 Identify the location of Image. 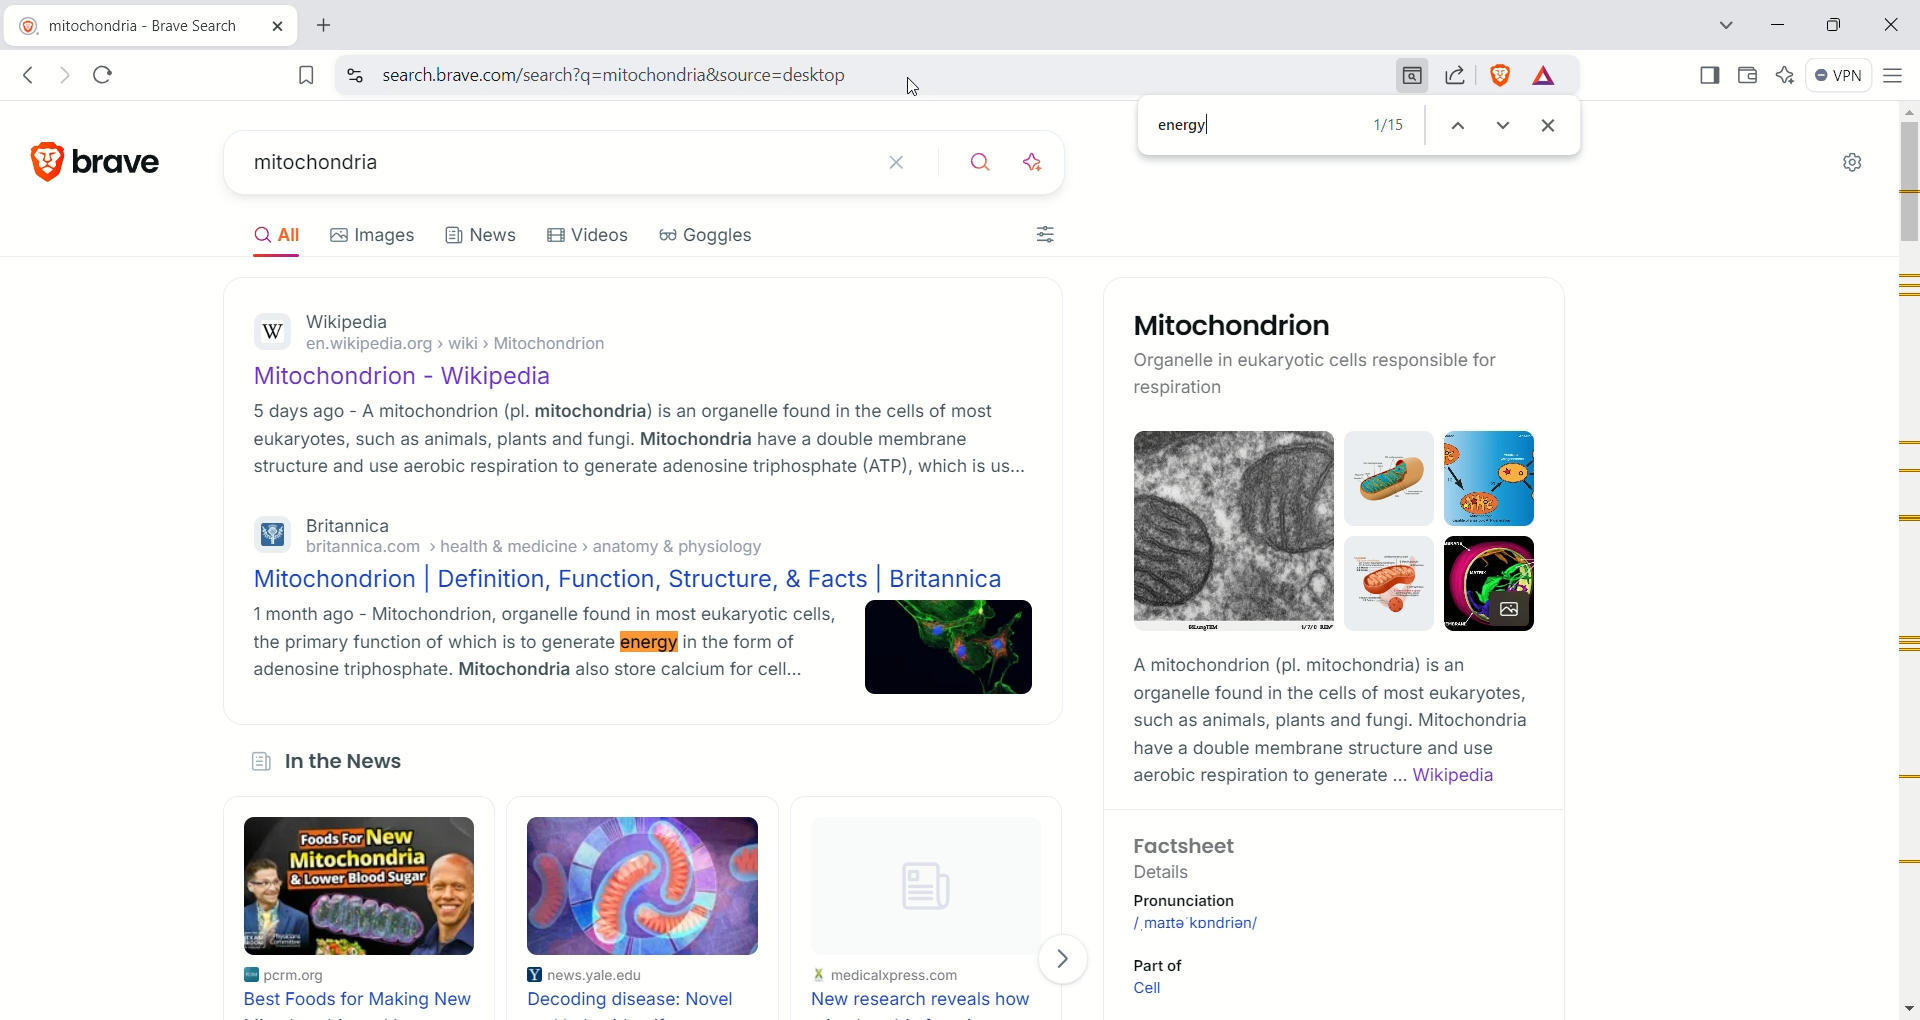
(921, 893).